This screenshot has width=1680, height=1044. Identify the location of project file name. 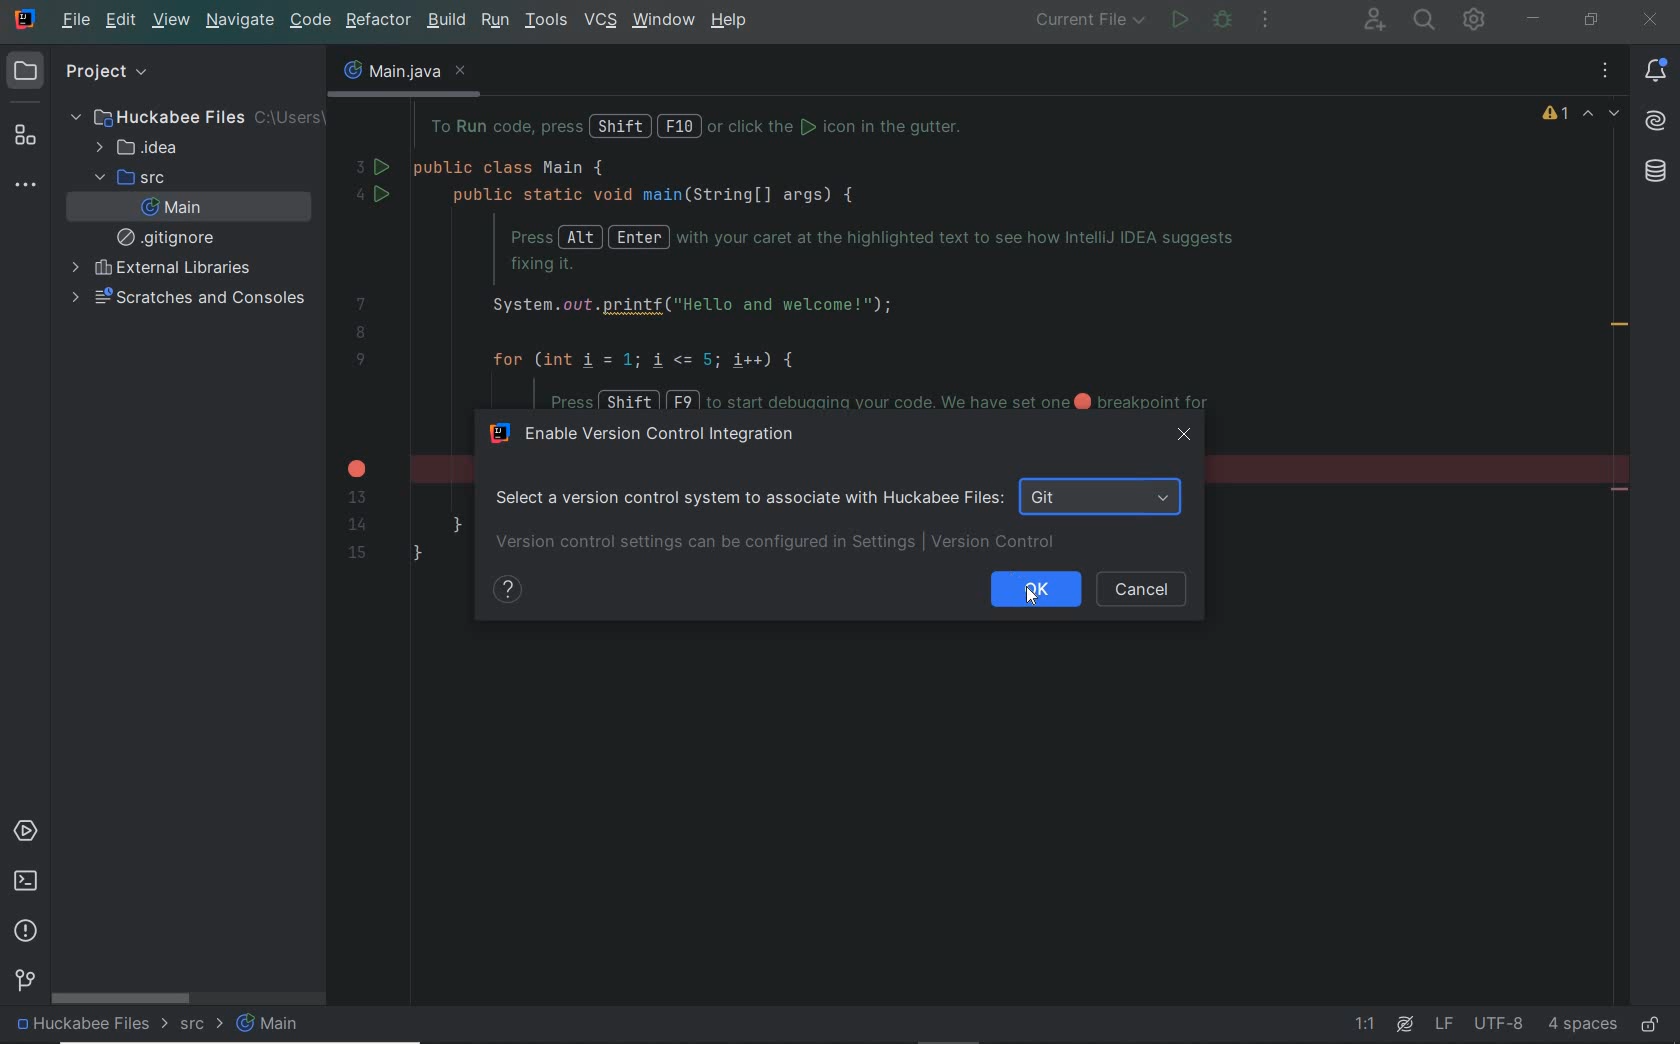
(81, 1027).